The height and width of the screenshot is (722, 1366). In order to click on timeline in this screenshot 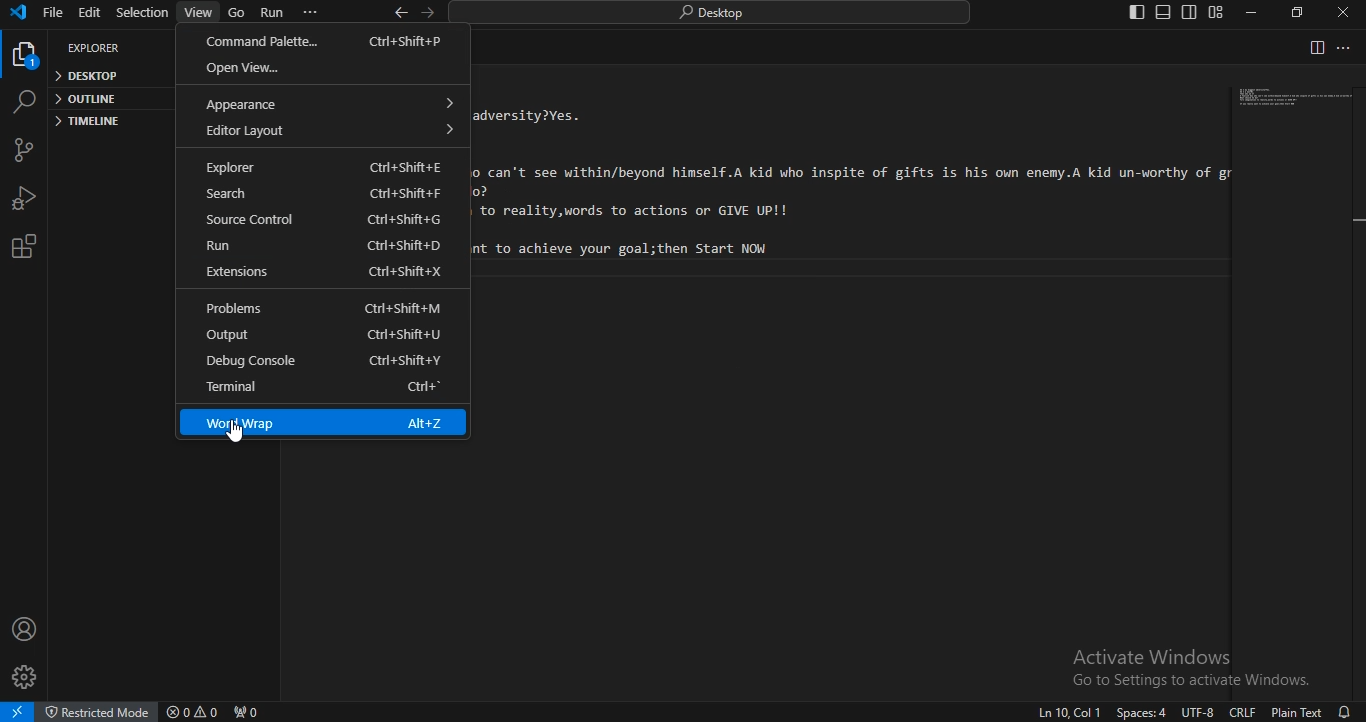, I will do `click(87, 123)`.